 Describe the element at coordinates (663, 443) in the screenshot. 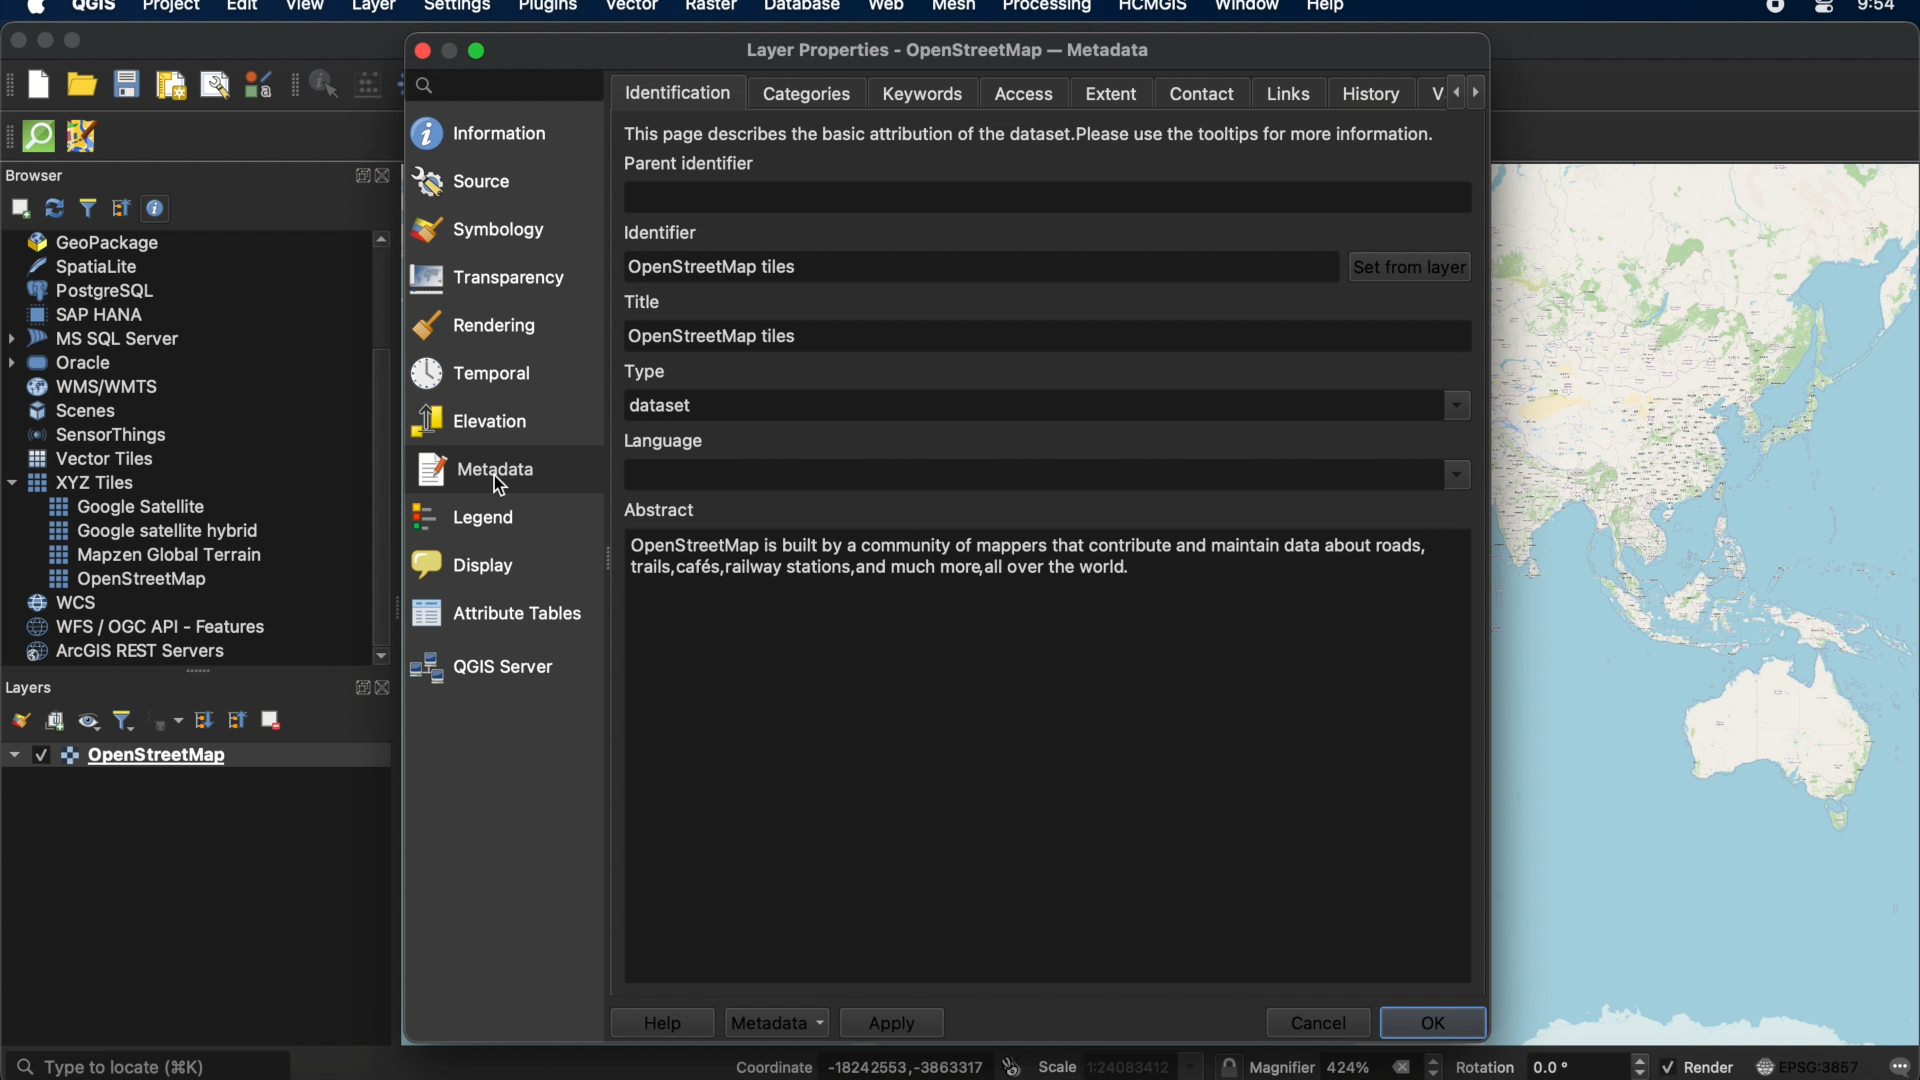

I see `language` at that location.